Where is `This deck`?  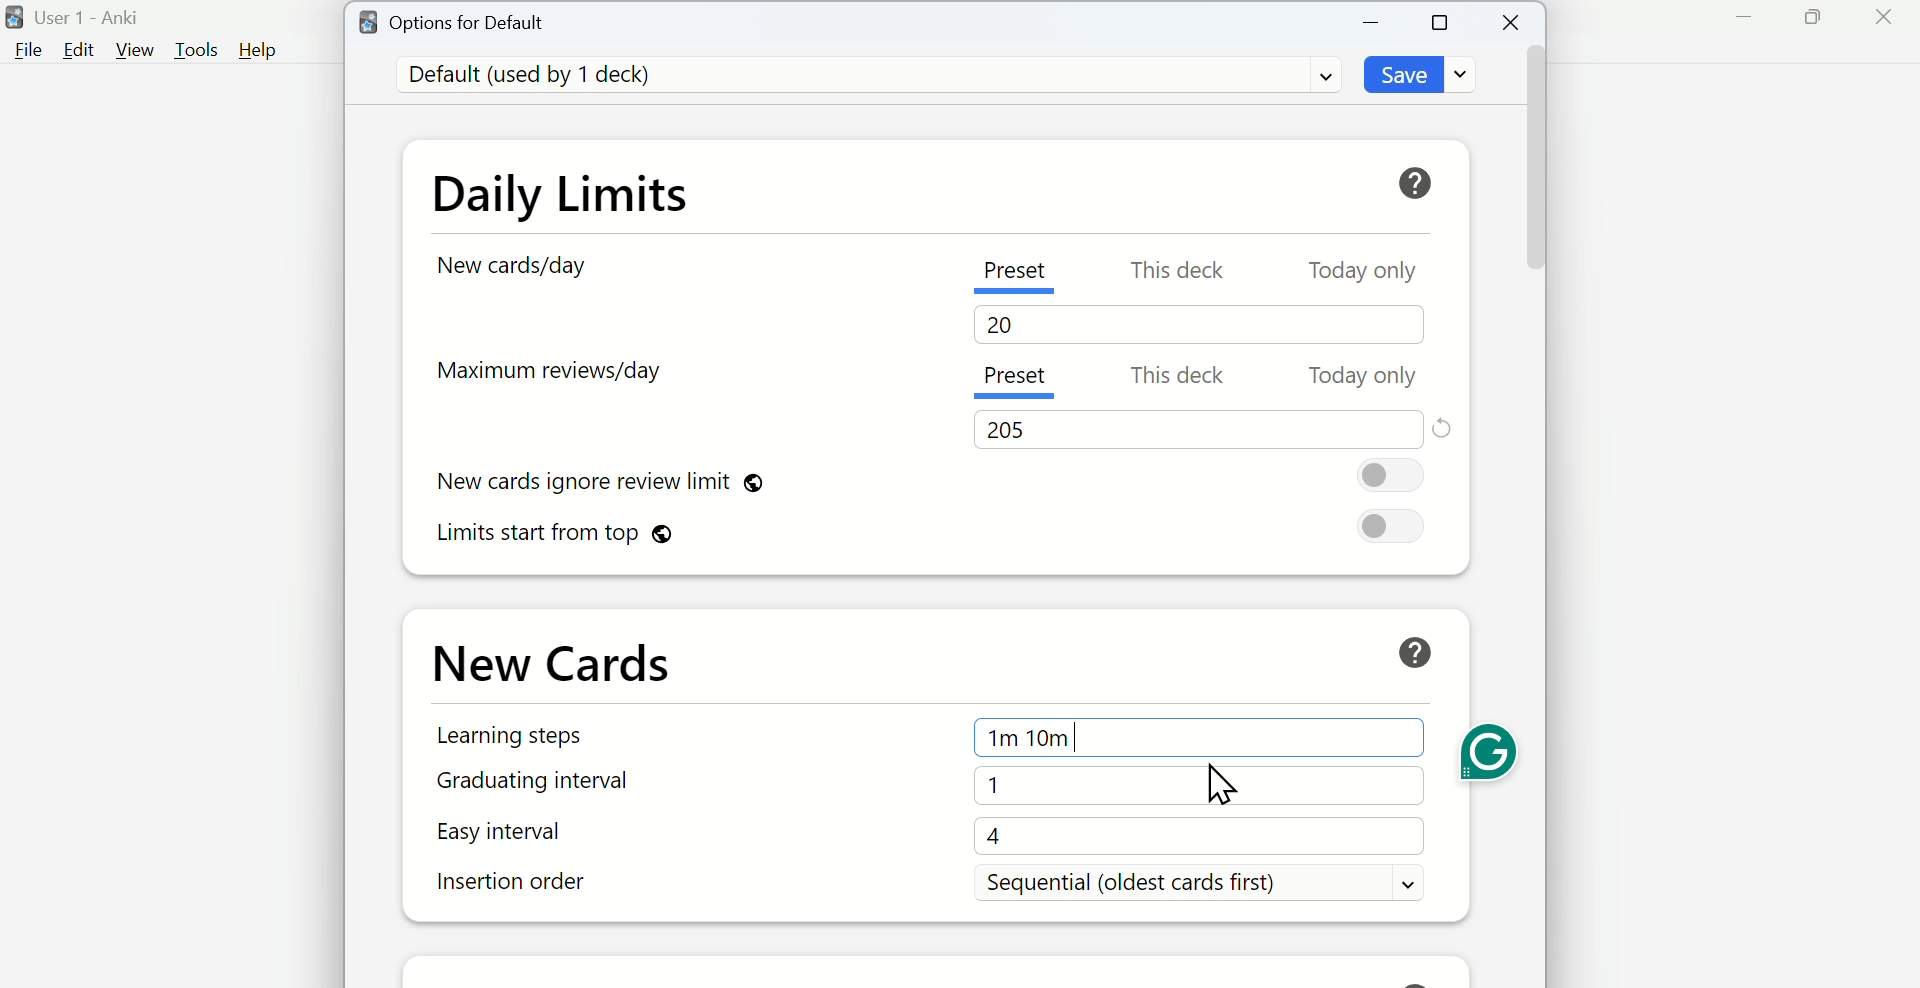
This deck is located at coordinates (1181, 271).